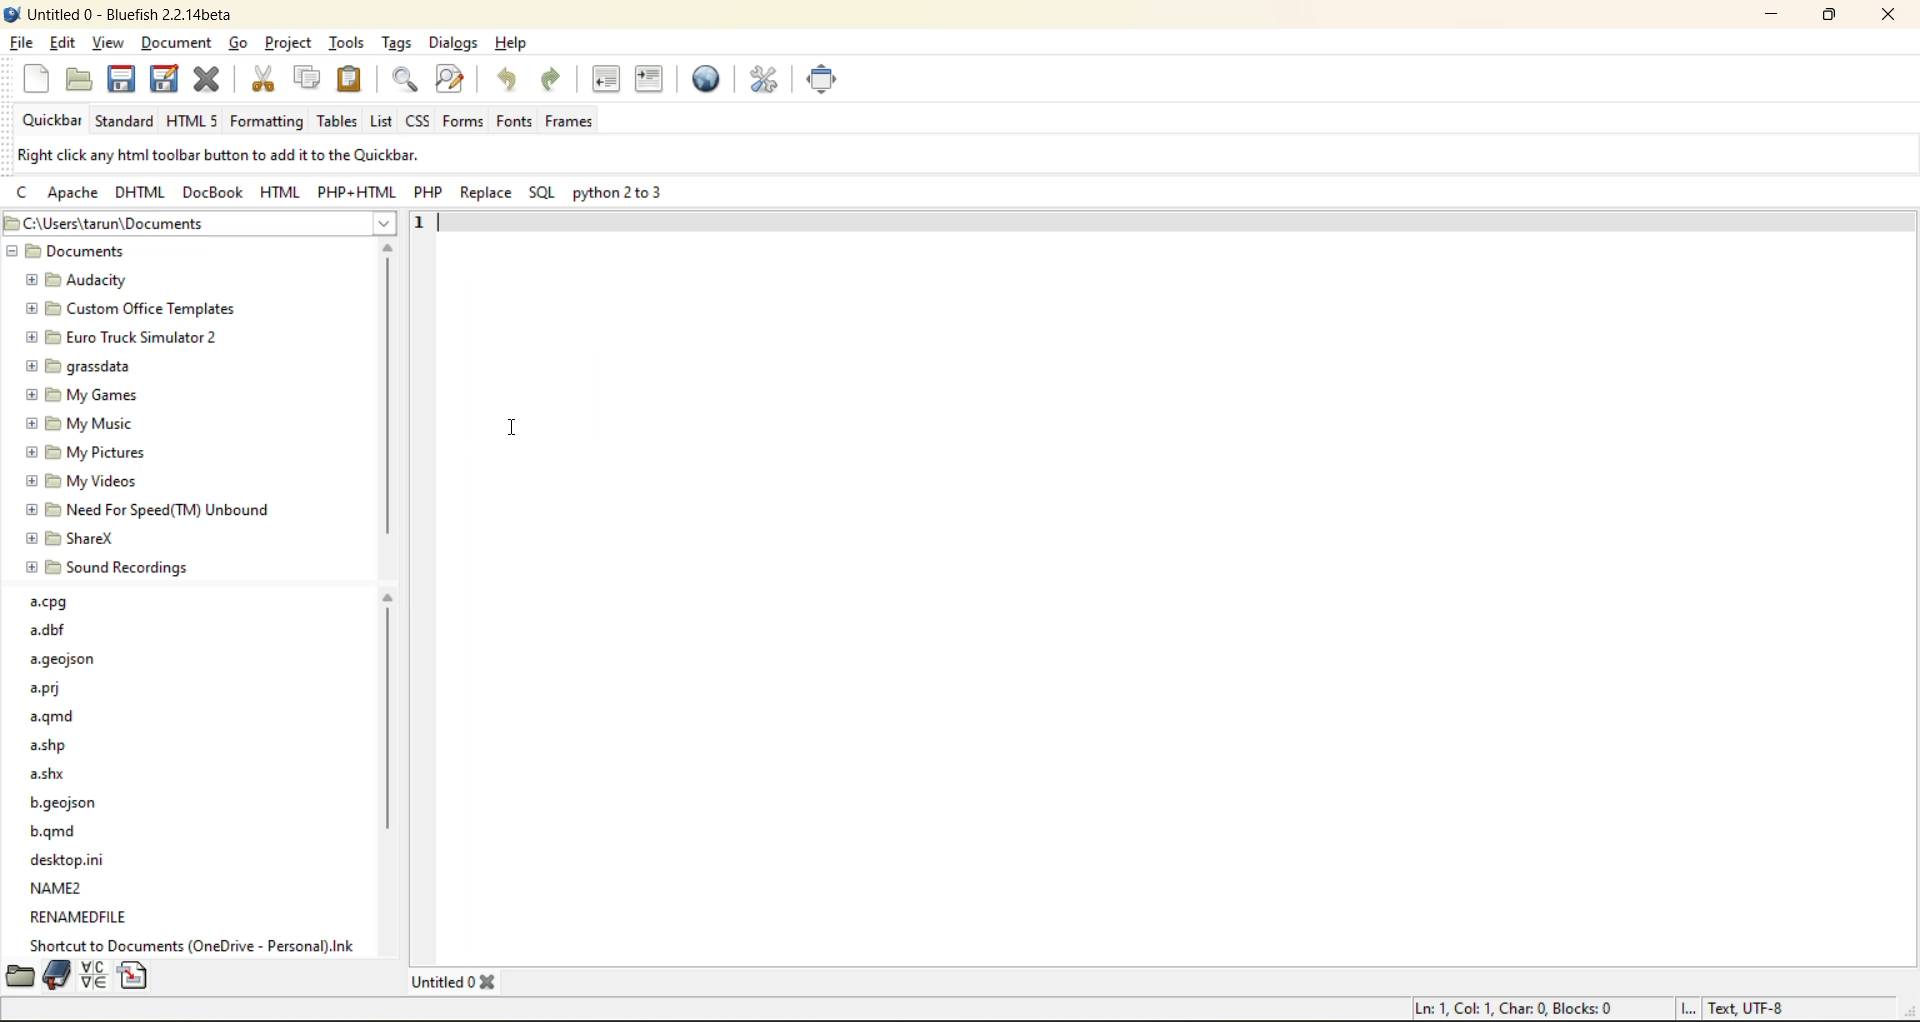 This screenshot has height=1022, width=1920. What do you see at coordinates (208, 80) in the screenshot?
I see `close current file` at bounding box center [208, 80].